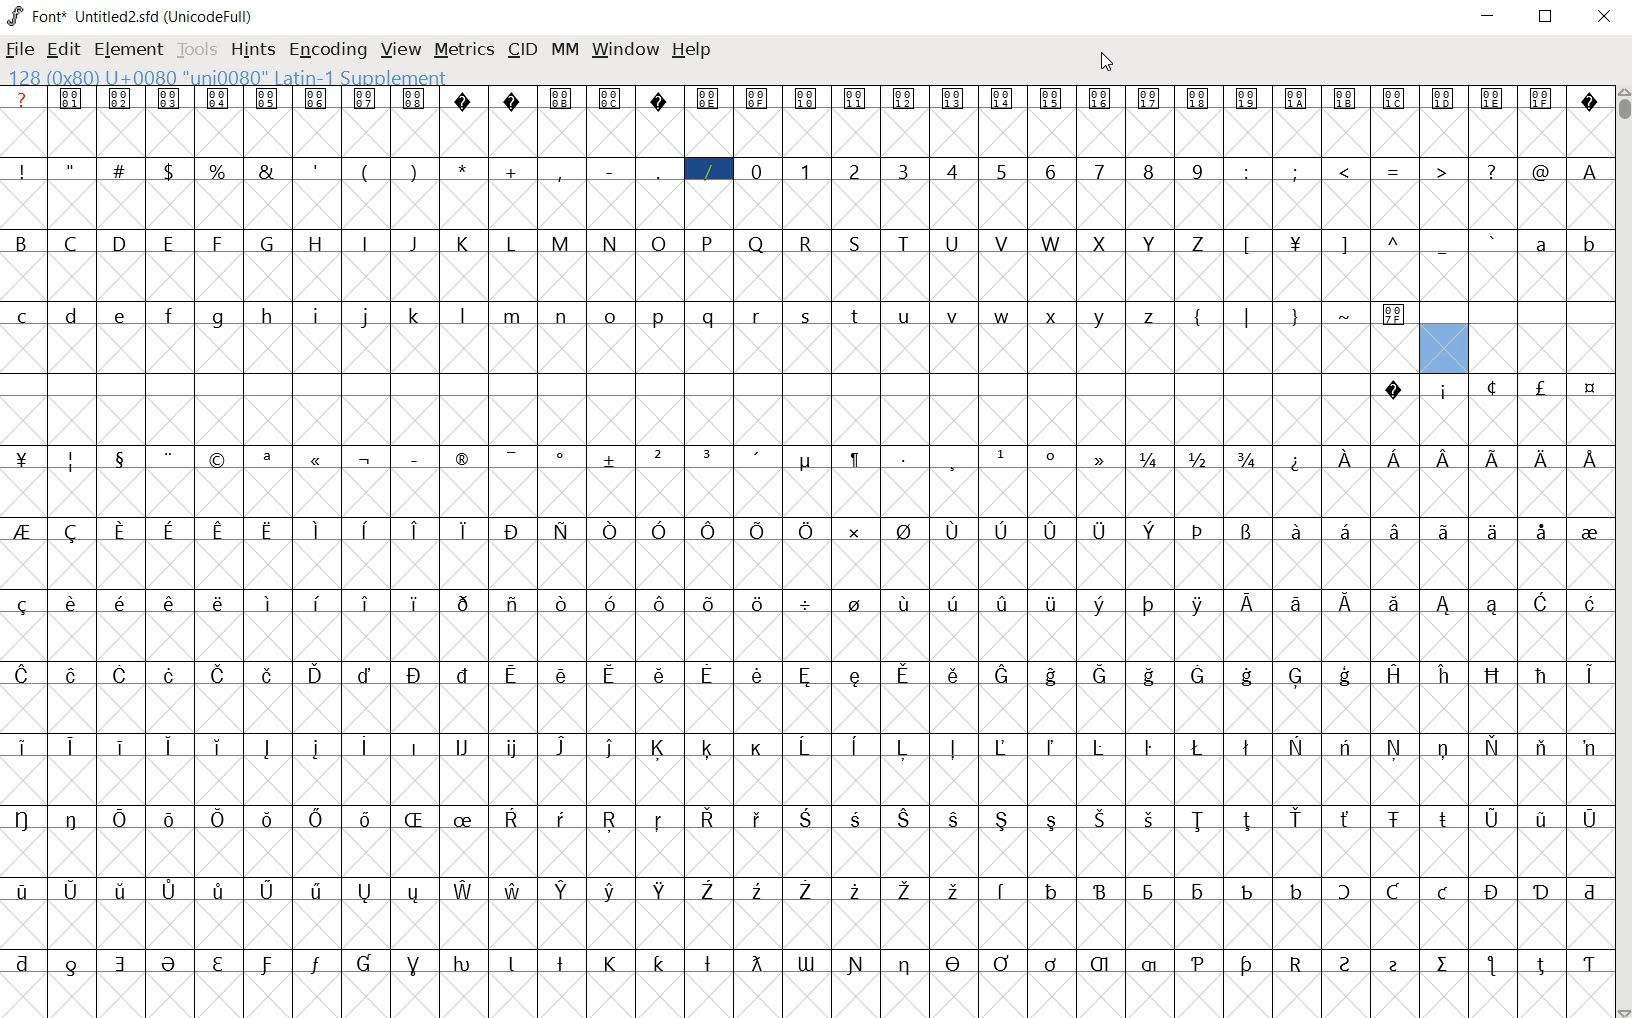 The height and width of the screenshot is (1018, 1632). What do you see at coordinates (1492, 387) in the screenshot?
I see `glyph` at bounding box center [1492, 387].